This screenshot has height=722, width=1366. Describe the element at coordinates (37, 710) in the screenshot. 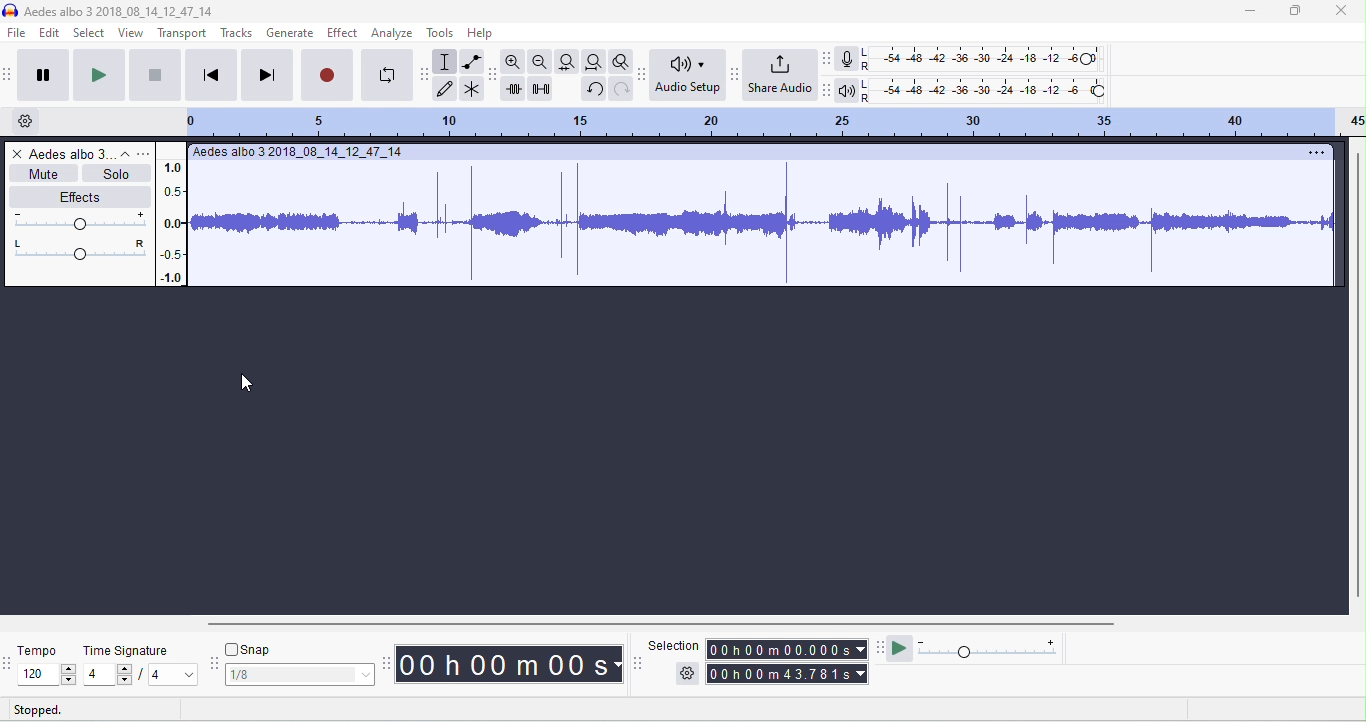

I see `stopped` at that location.